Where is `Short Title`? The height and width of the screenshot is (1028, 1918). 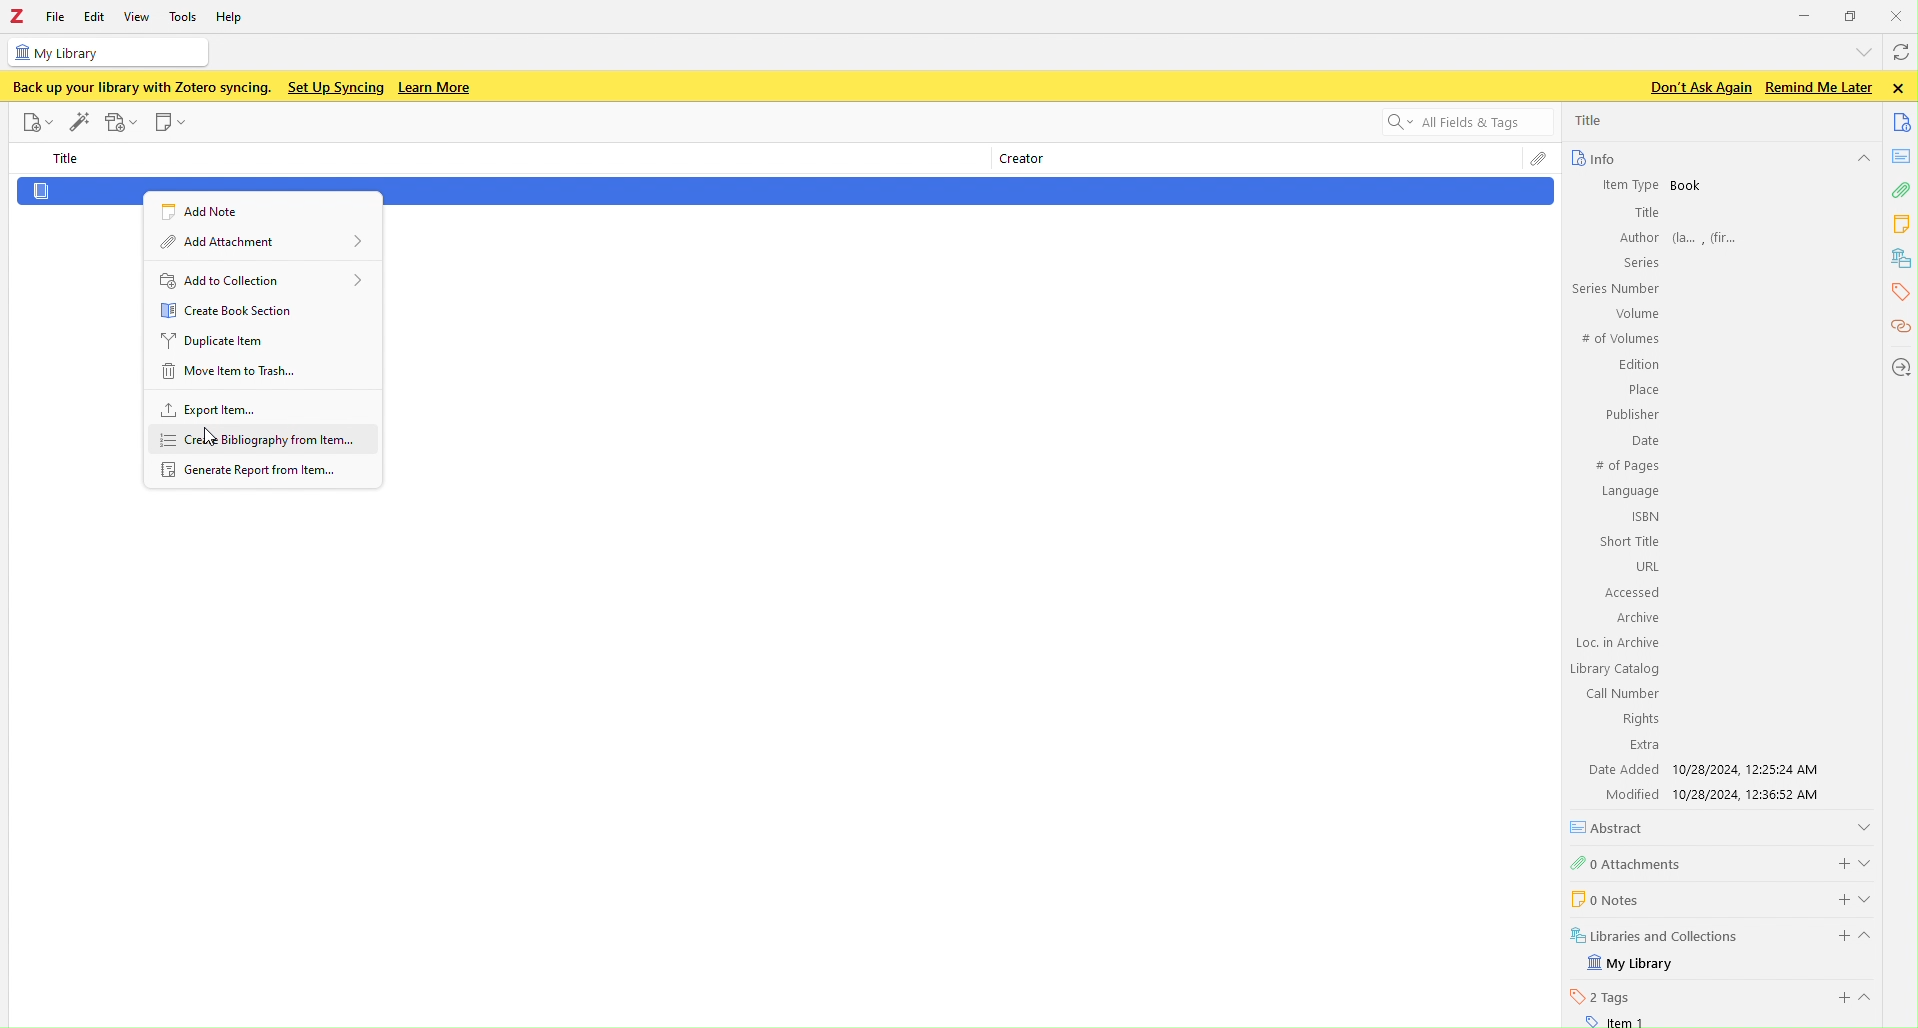
Short Title is located at coordinates (1631, 541).